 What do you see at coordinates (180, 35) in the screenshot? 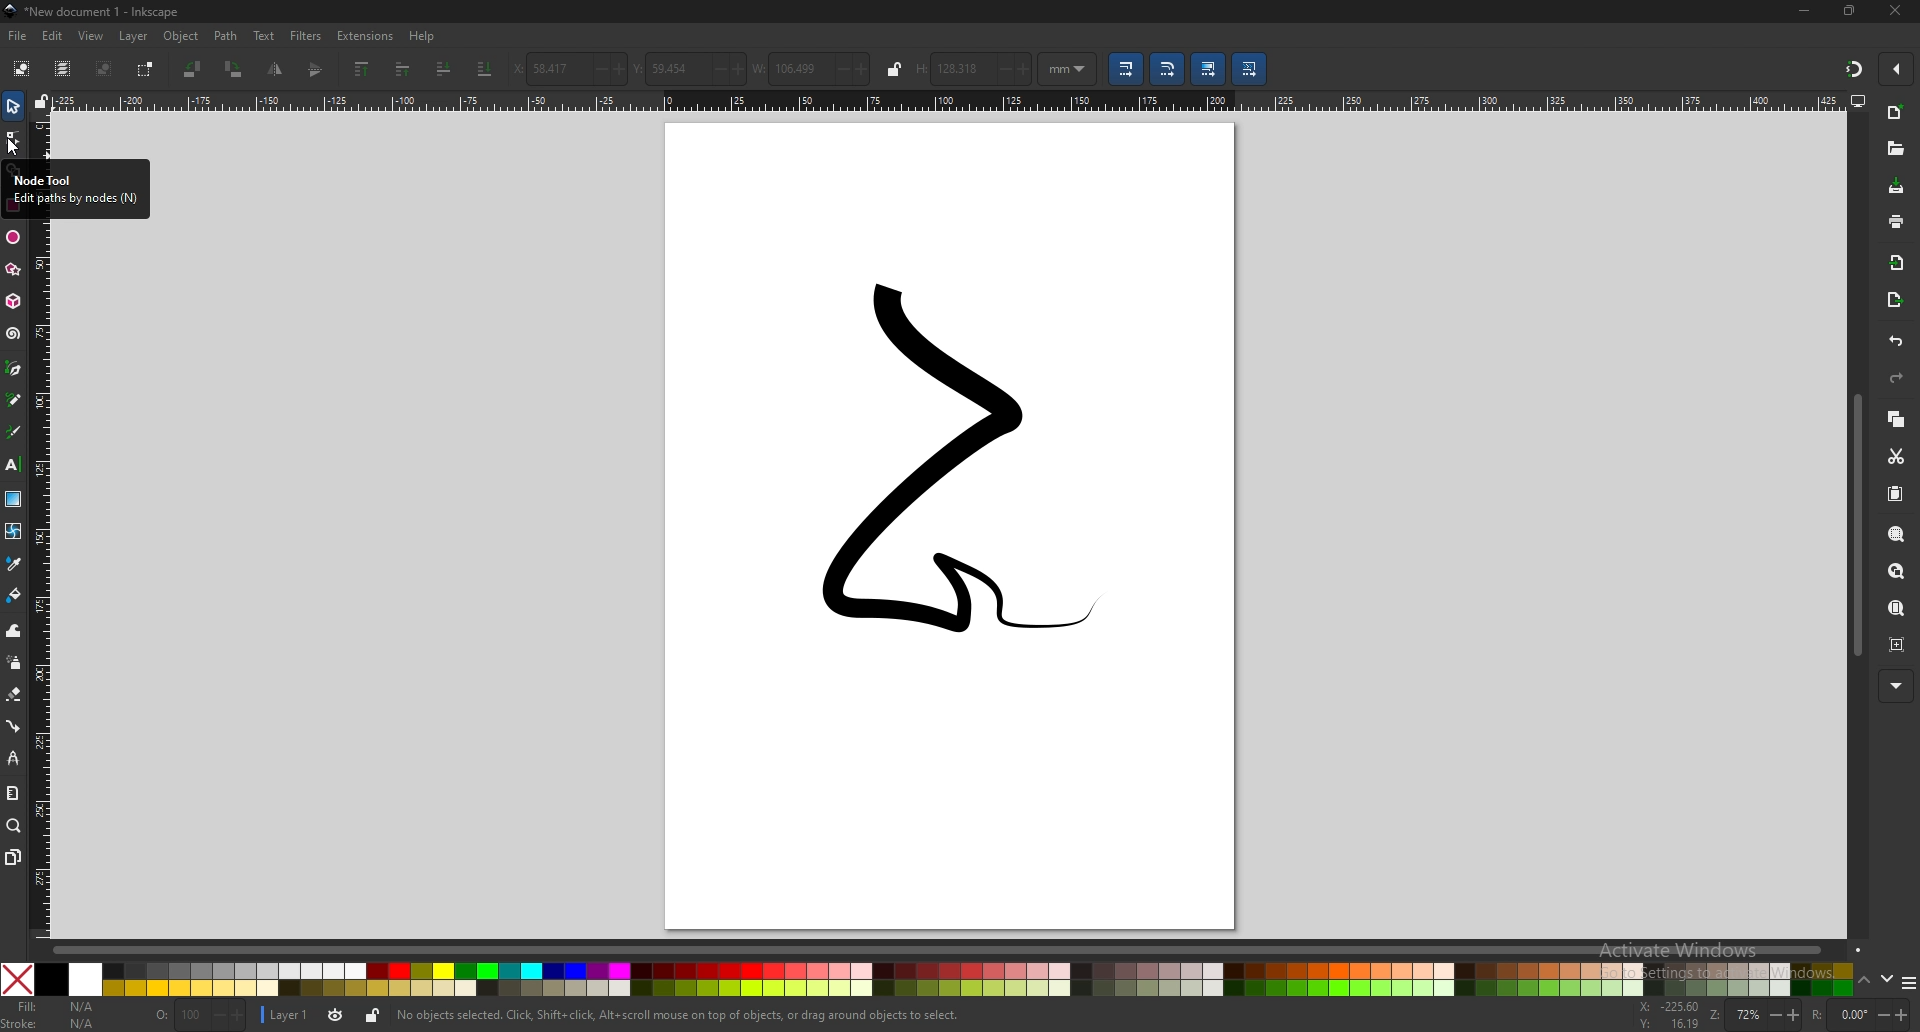
I see `object` at bounding box center [180, 35].